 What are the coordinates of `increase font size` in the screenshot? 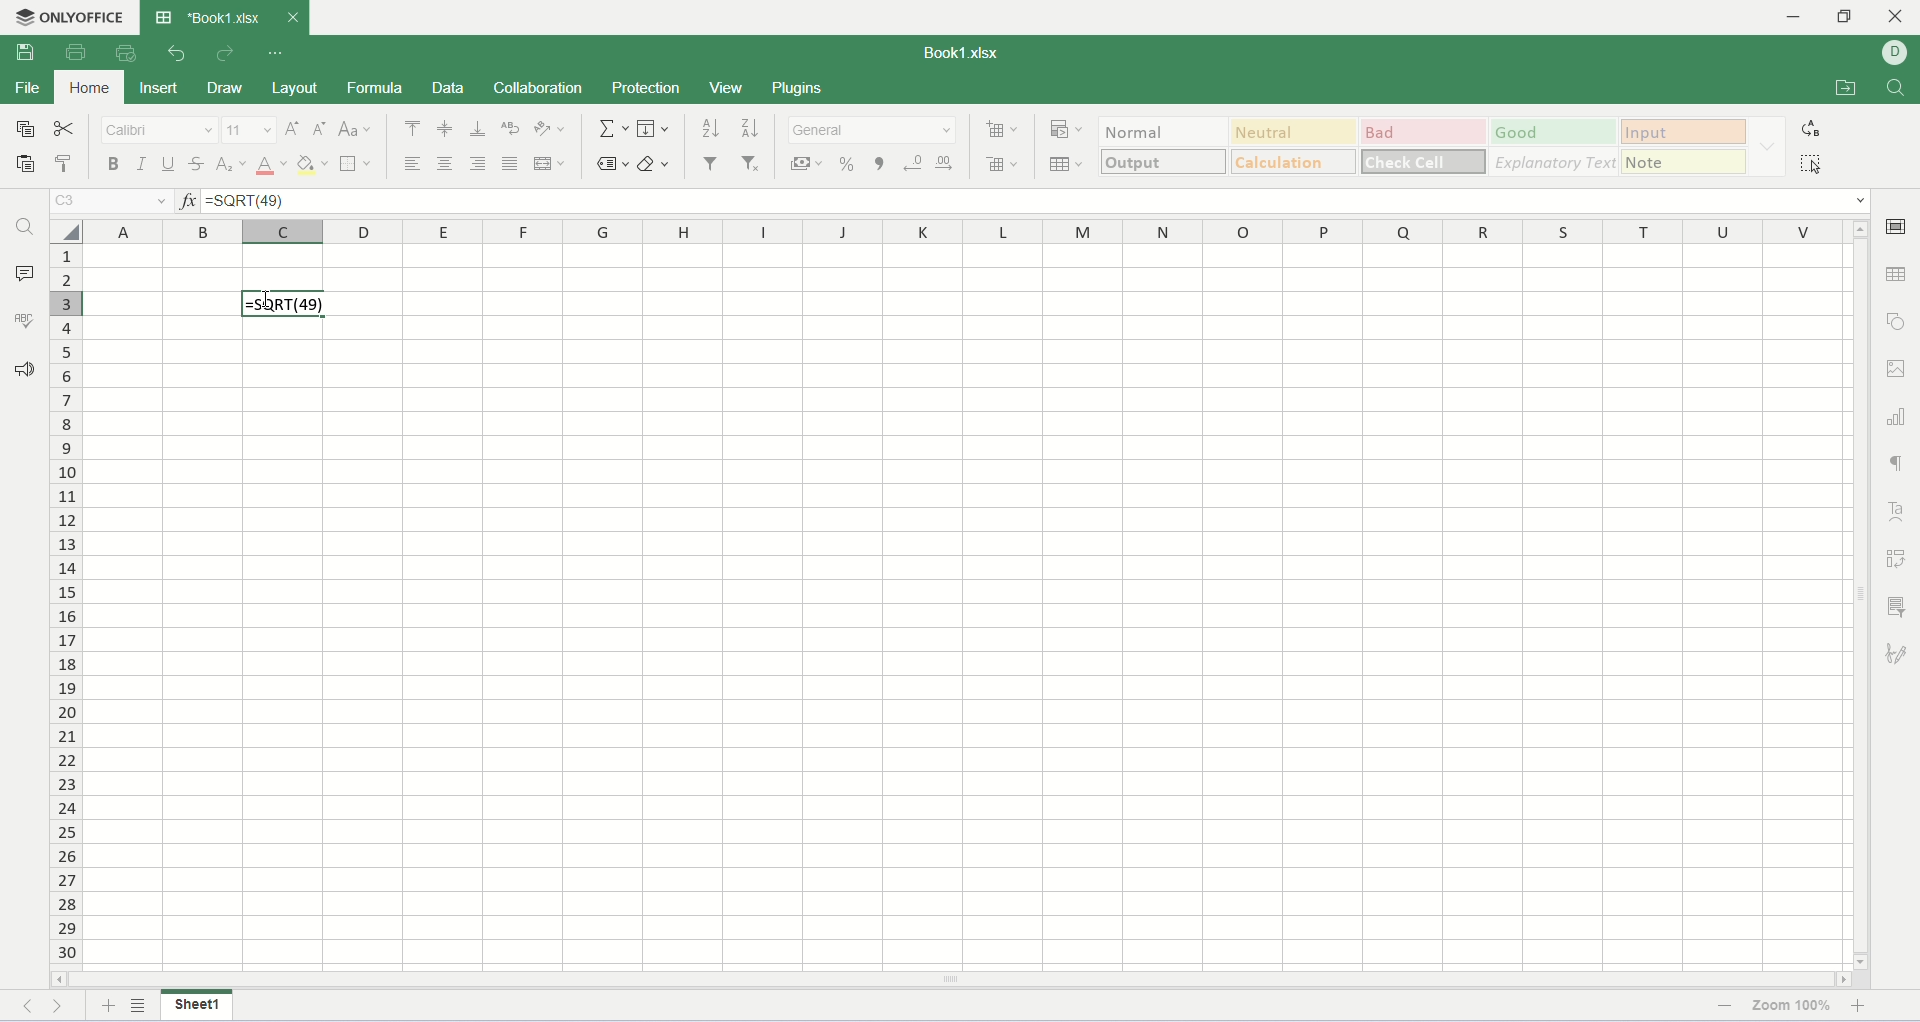 It's located at (294, 127).